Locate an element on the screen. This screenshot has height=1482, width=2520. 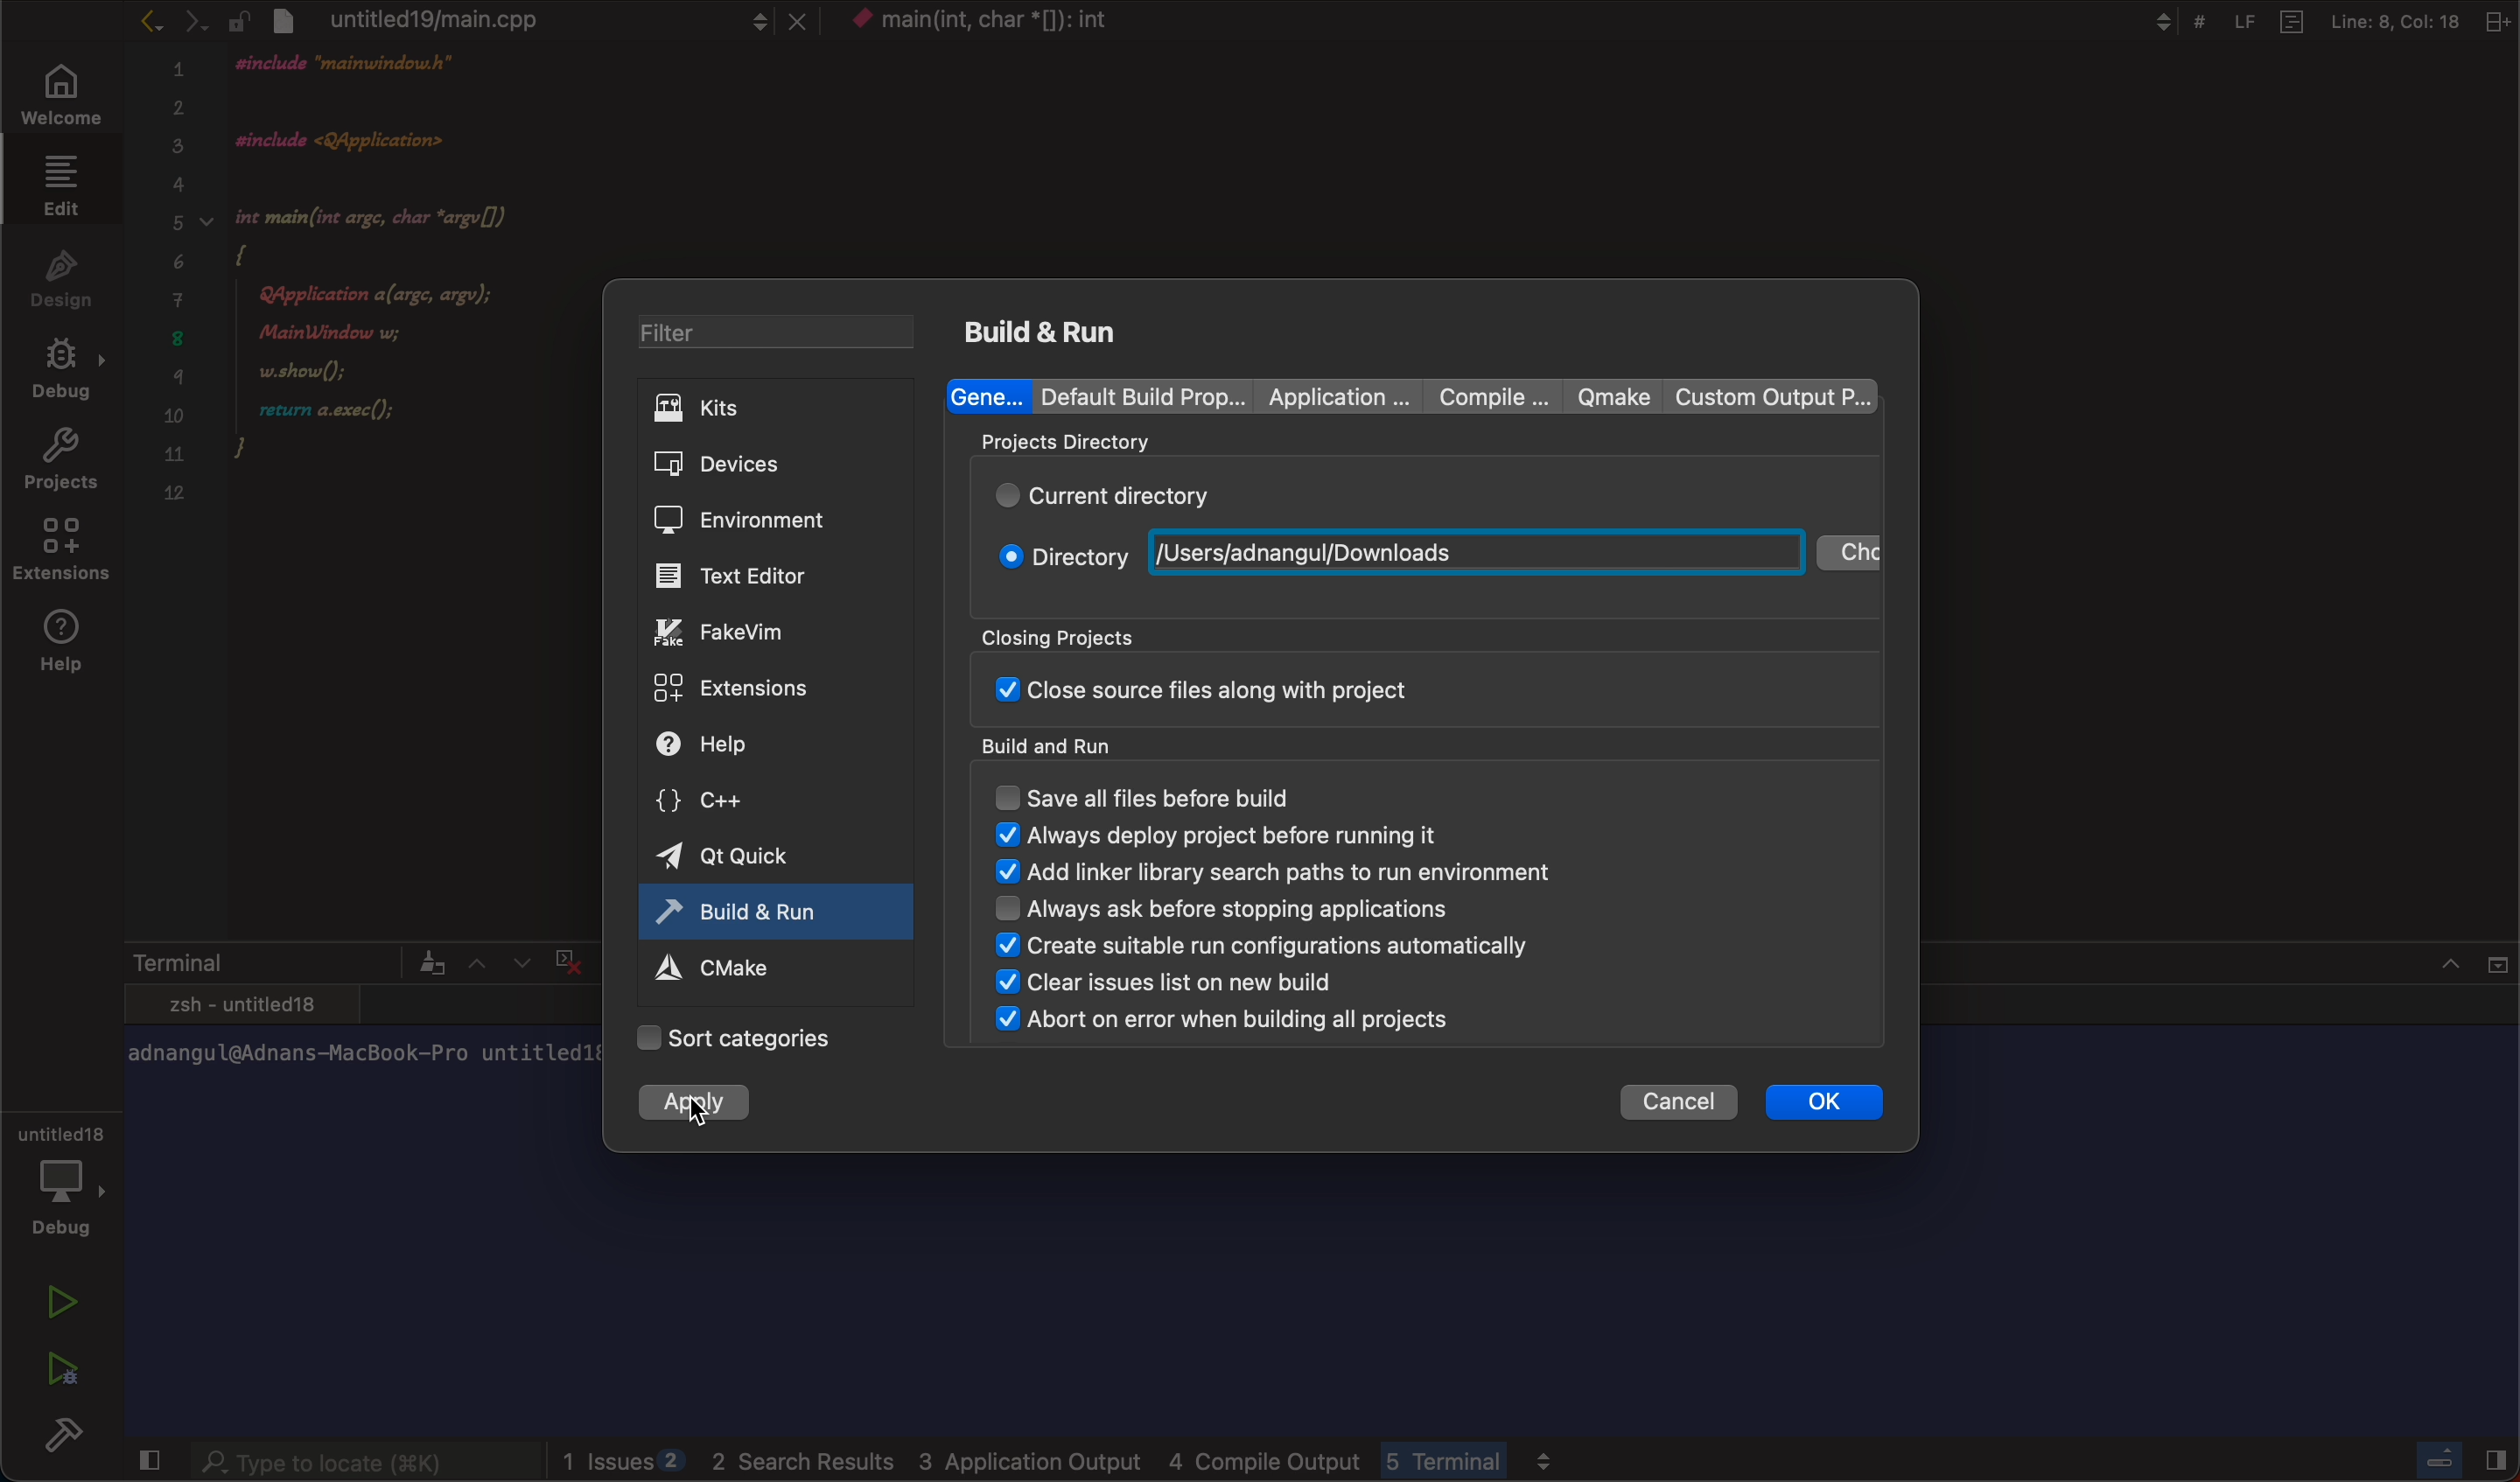
searchbar is located at coordinates (347, 1458).